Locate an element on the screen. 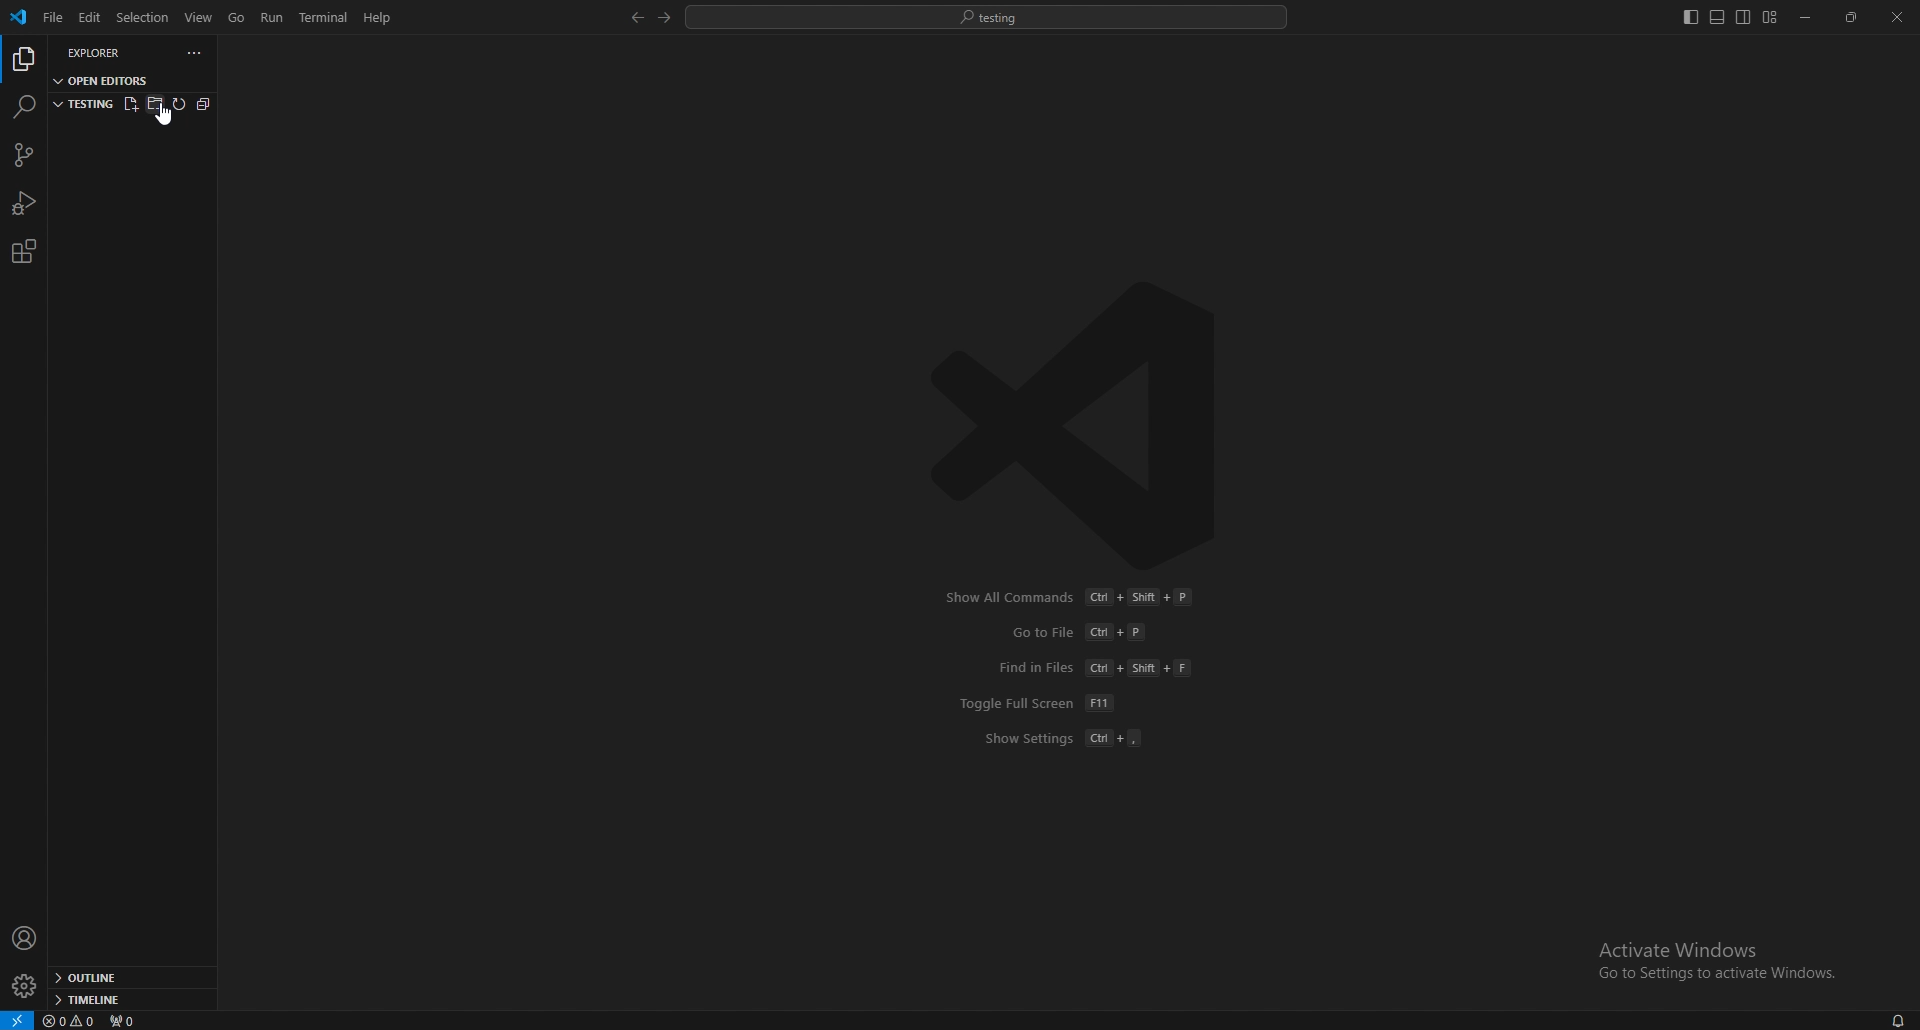 The height and width of the screenshot is (1030, 1920). activate windows is located at coordinates (1710, 951).